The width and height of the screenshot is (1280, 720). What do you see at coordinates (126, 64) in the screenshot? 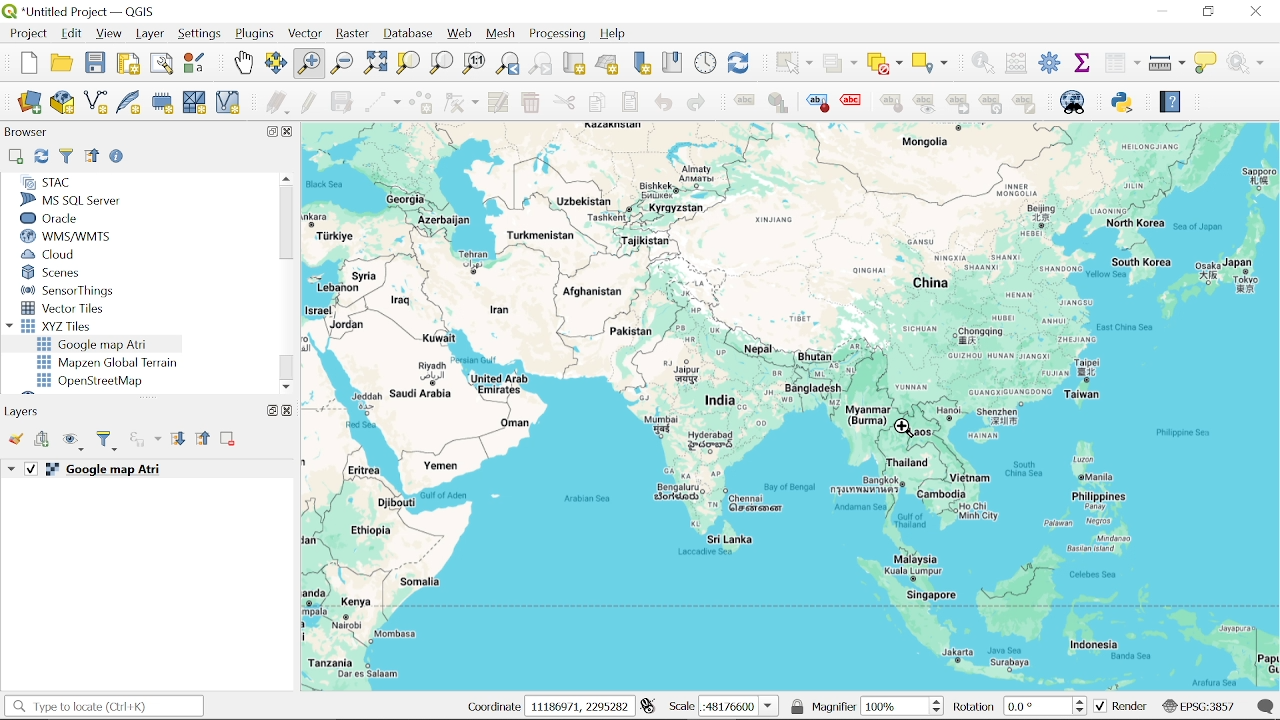
I see `New print layout` at bounding box center [126, 64].